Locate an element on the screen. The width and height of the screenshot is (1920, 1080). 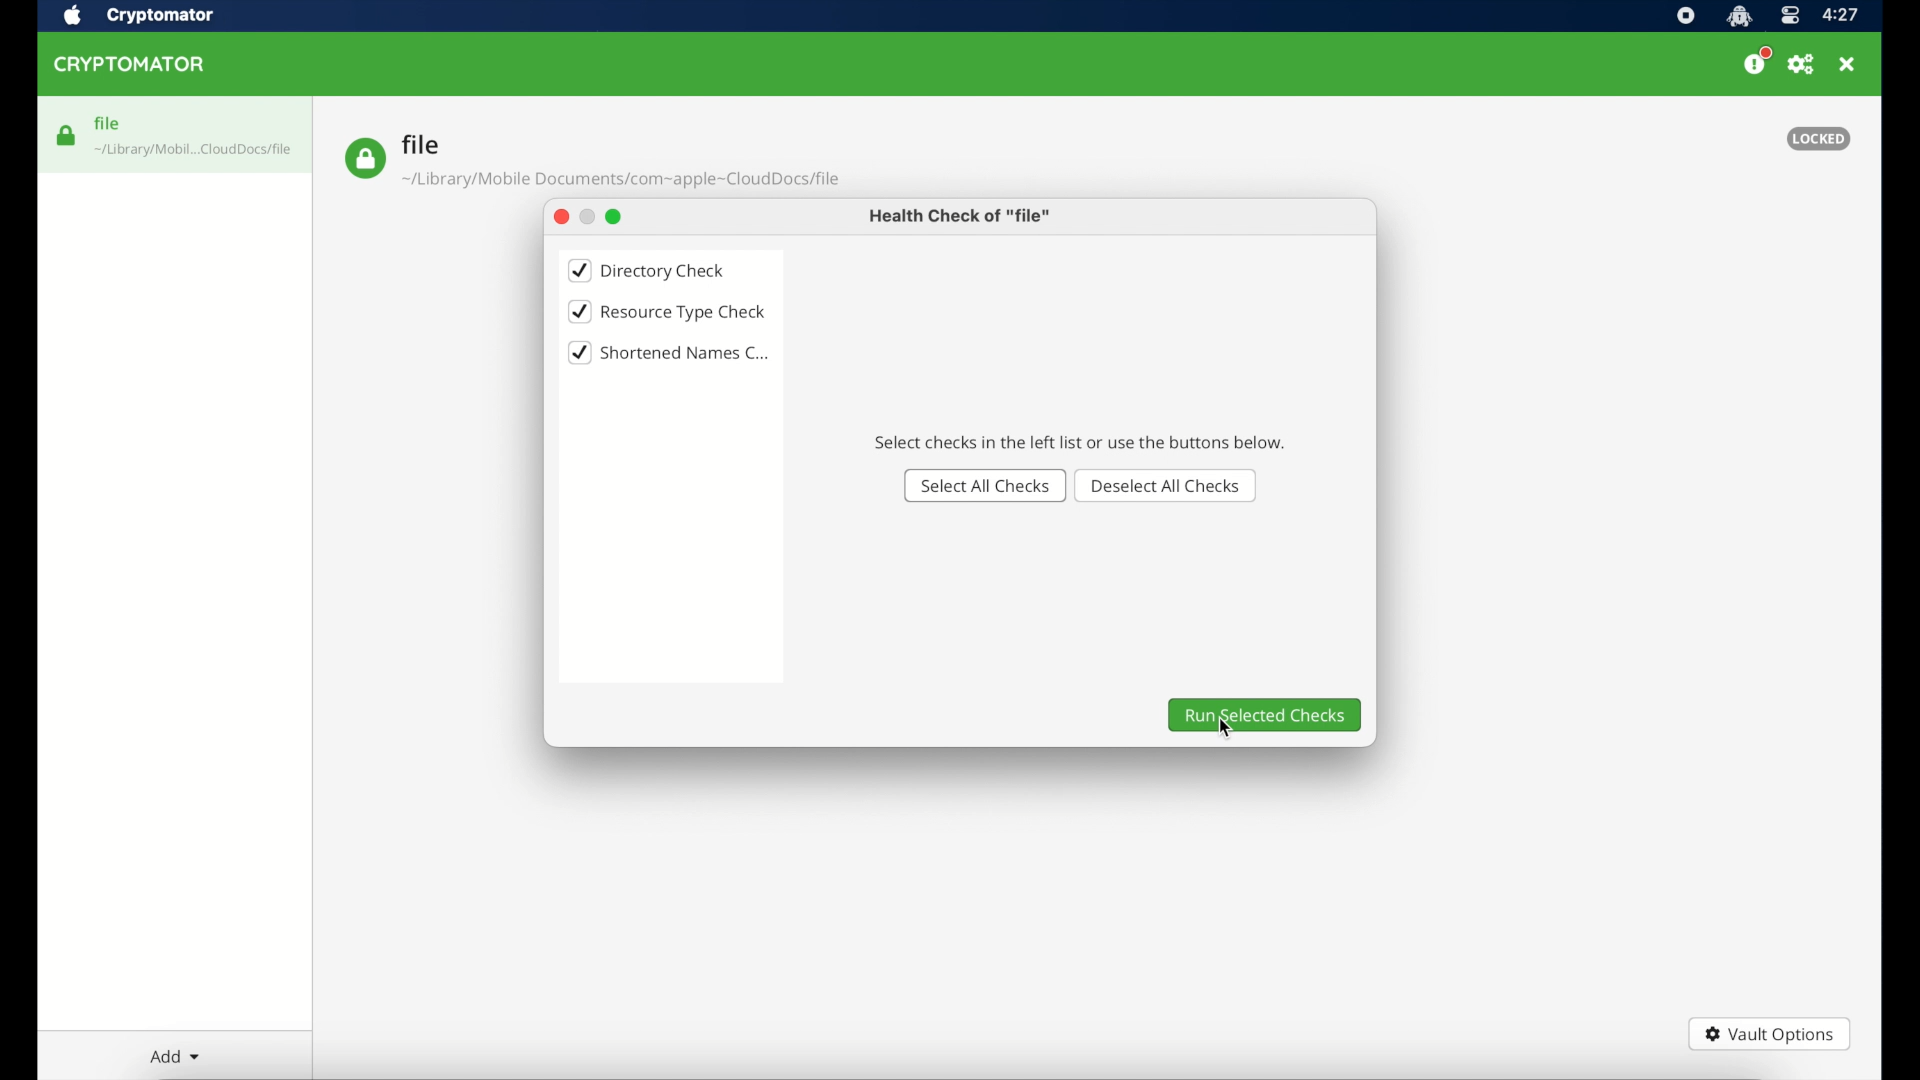
apple icon is located at coordinates (72, 16).